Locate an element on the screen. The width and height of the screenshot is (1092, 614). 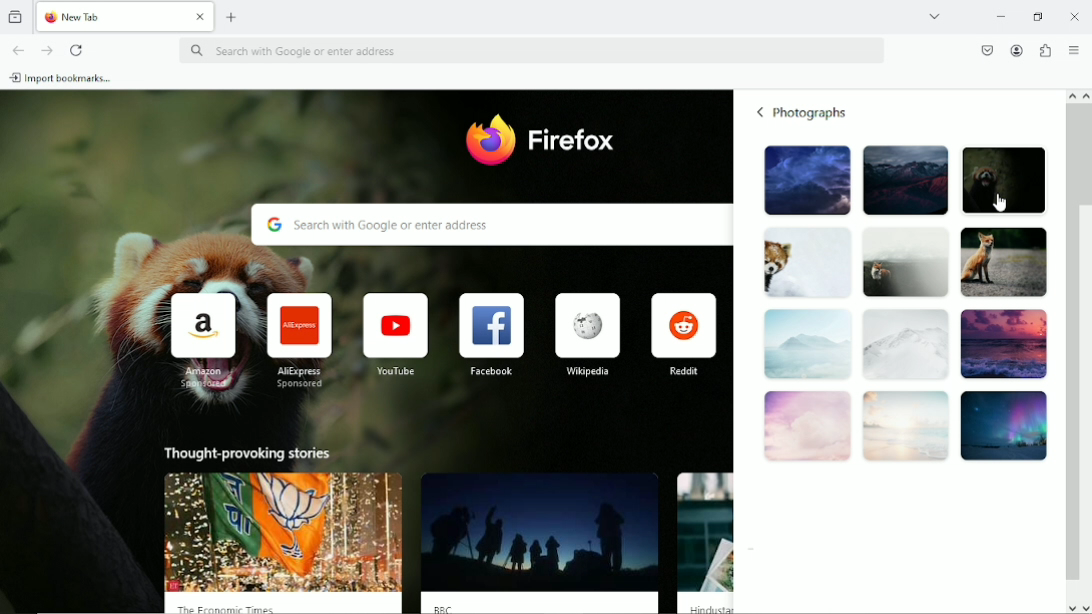
Photograph is located at coordinates (1008, 179).